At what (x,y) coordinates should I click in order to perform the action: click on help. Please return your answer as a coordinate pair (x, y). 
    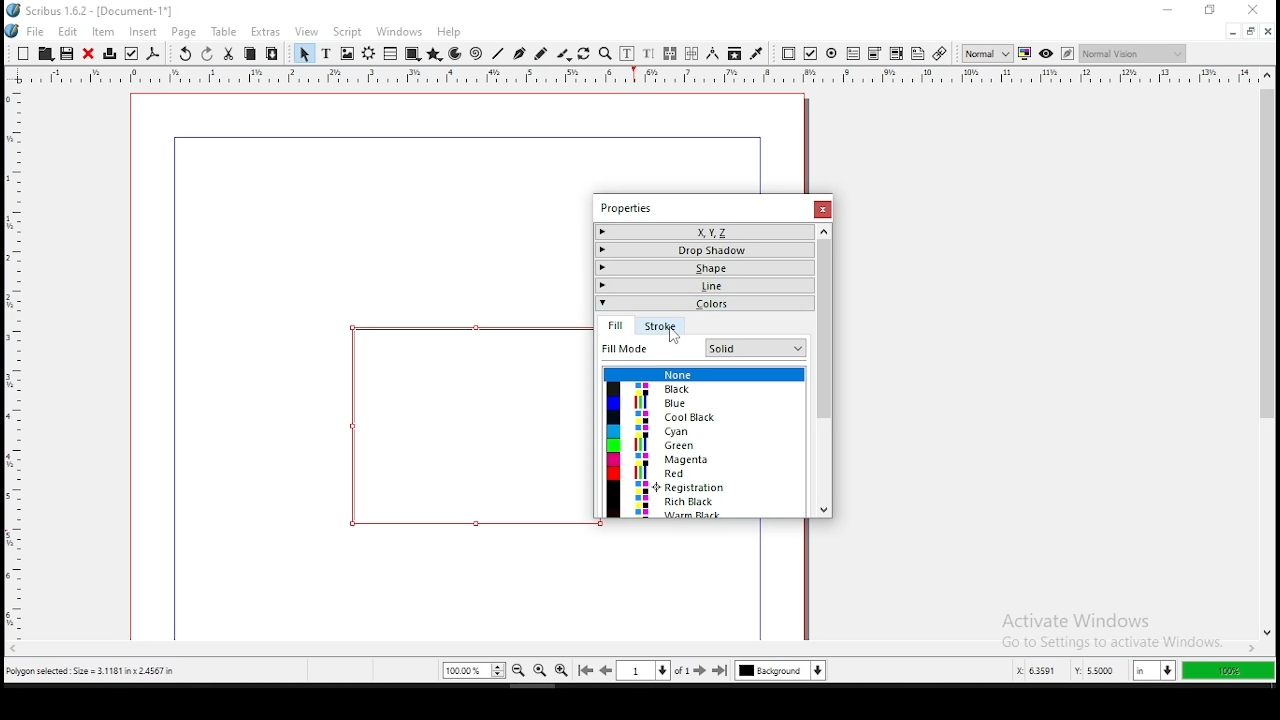
    Looking at the image, I should click on (449, 32).